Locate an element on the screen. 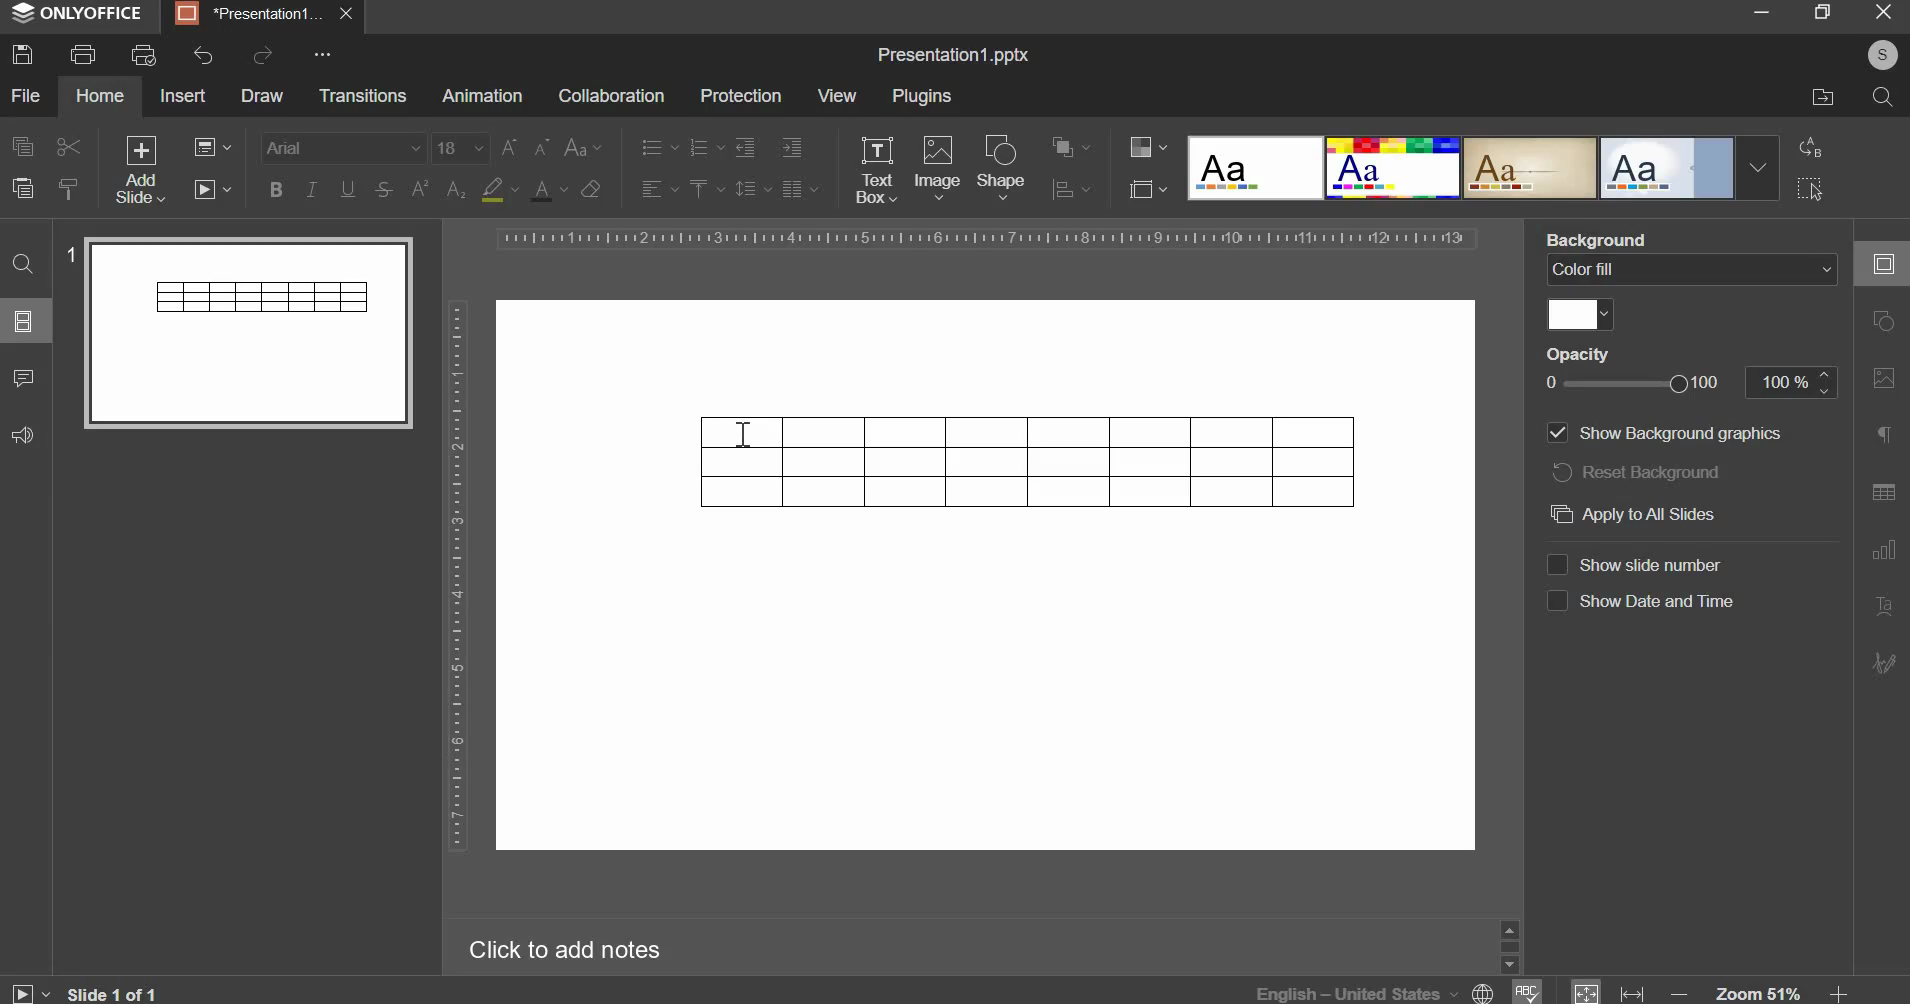 Image resolution: width=1910 pixels, height=1004 pixels. underline is located at coordinates (346, 188).